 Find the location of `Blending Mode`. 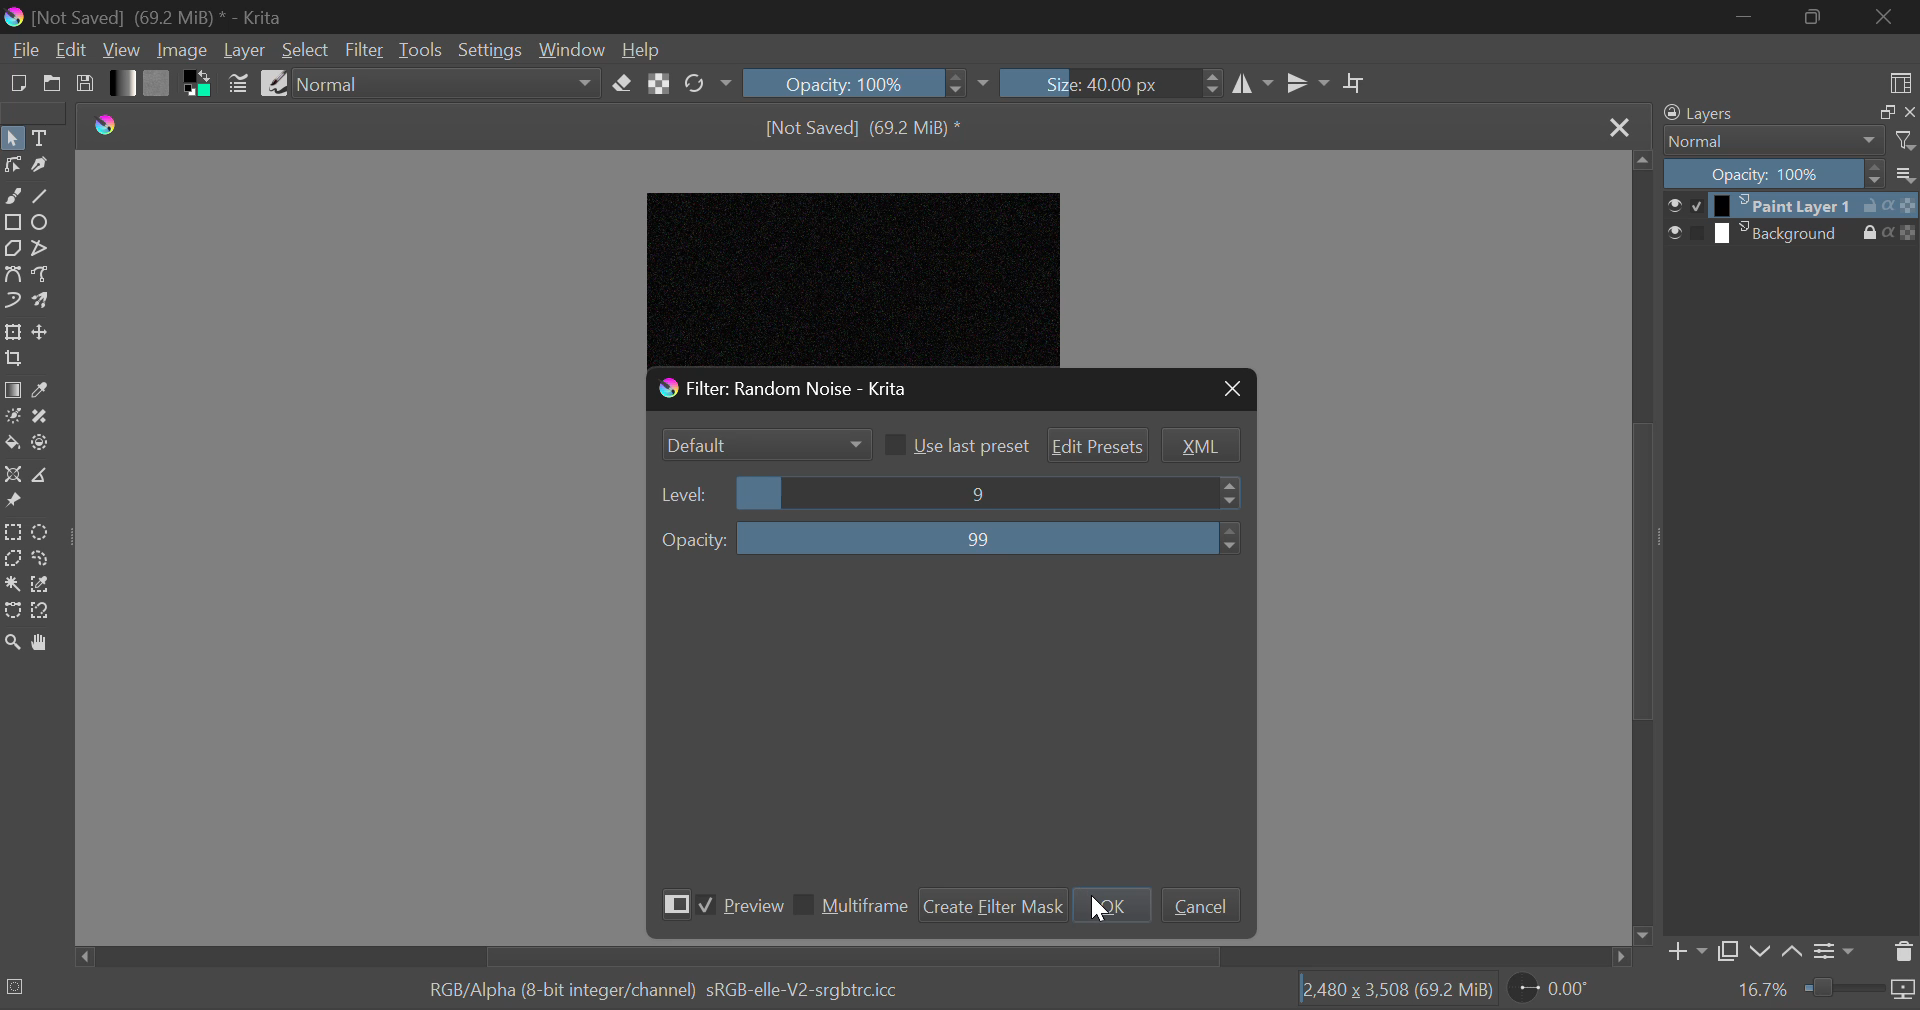

Blending Mode is located at coordinates (447, 87).